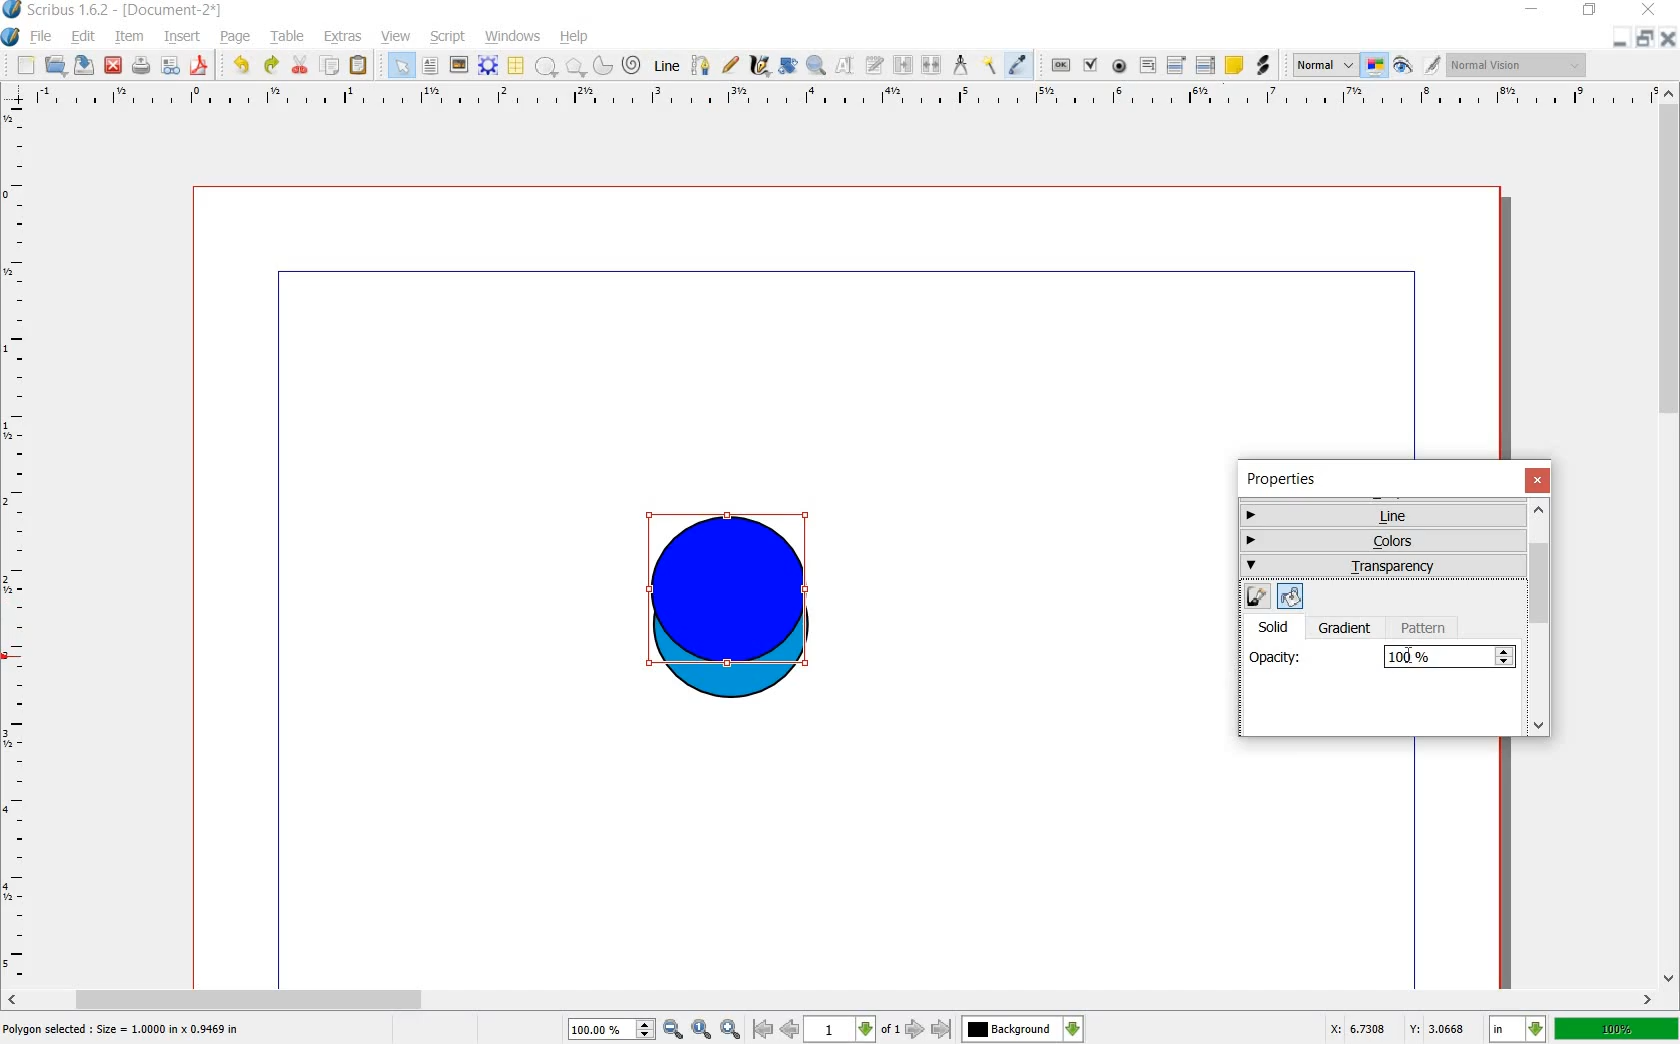 The image size is (1680, 1044). What do you see at coordinates (574, 37) in the screenshot?
I see `help` at bounding box center [574, 37].